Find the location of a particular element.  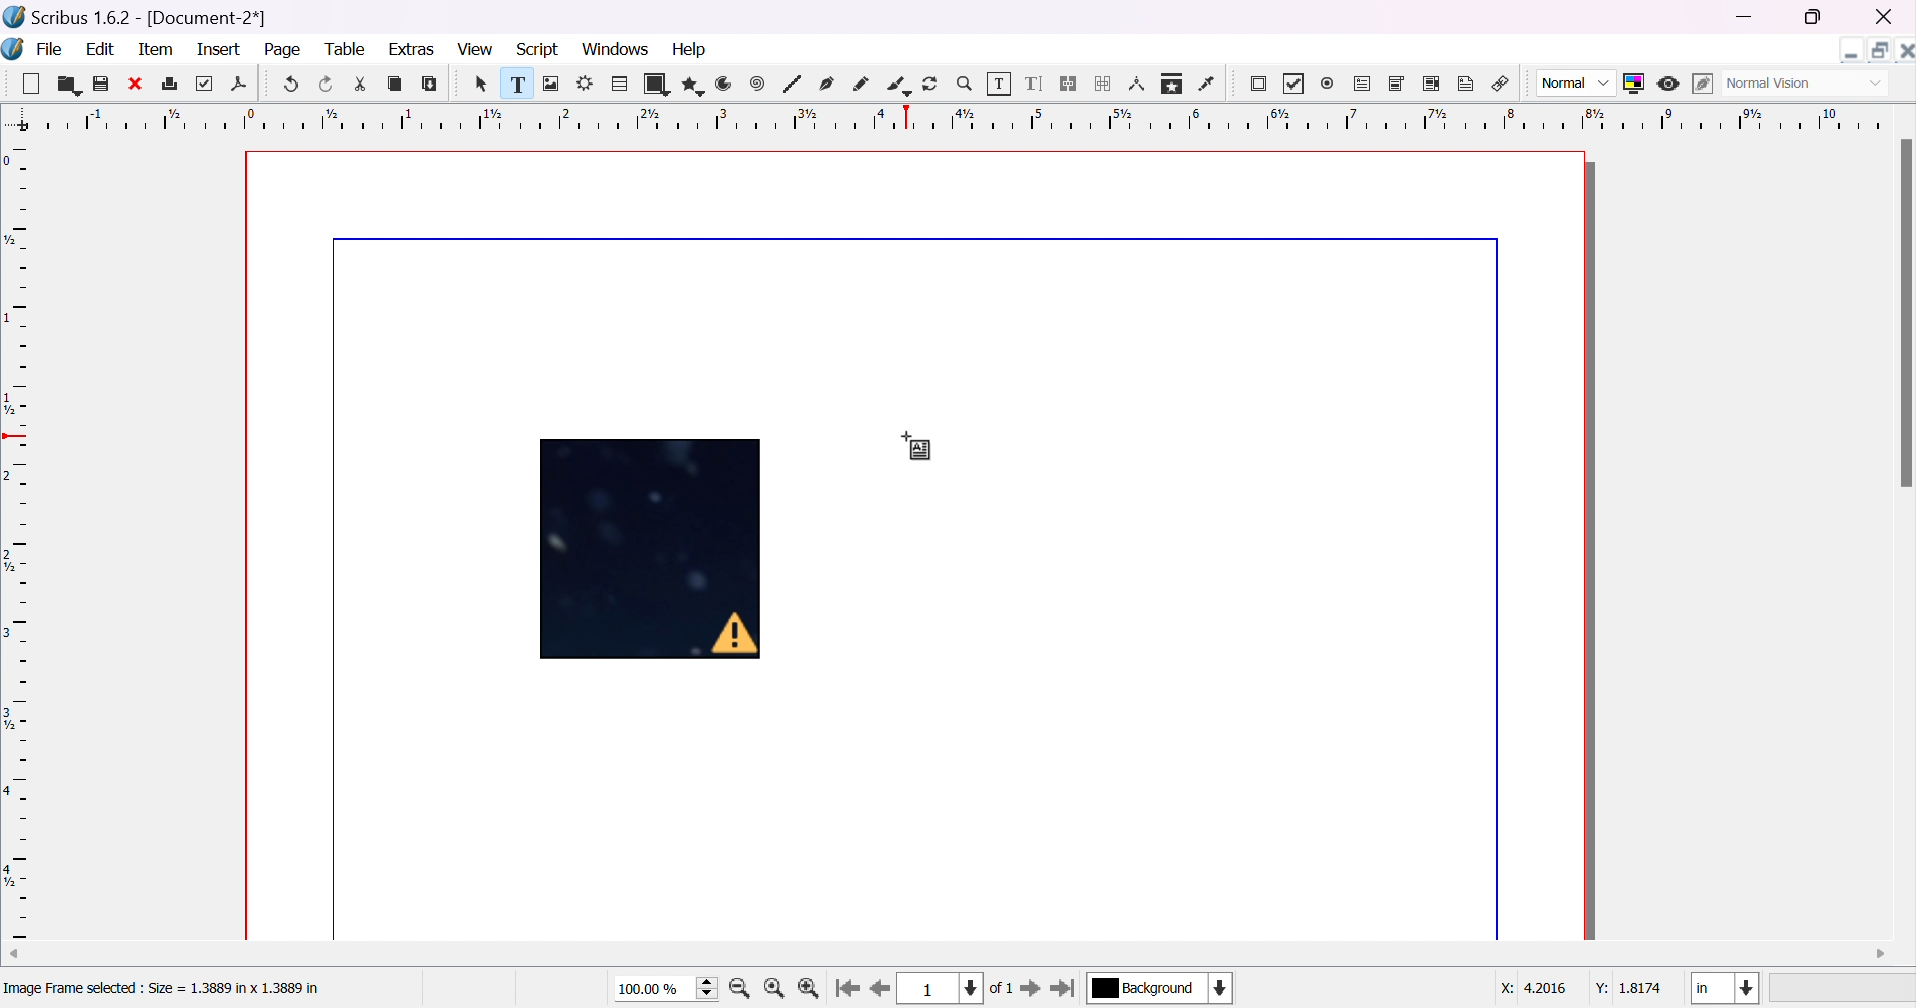

text frame is located at coordinates (516, 84).